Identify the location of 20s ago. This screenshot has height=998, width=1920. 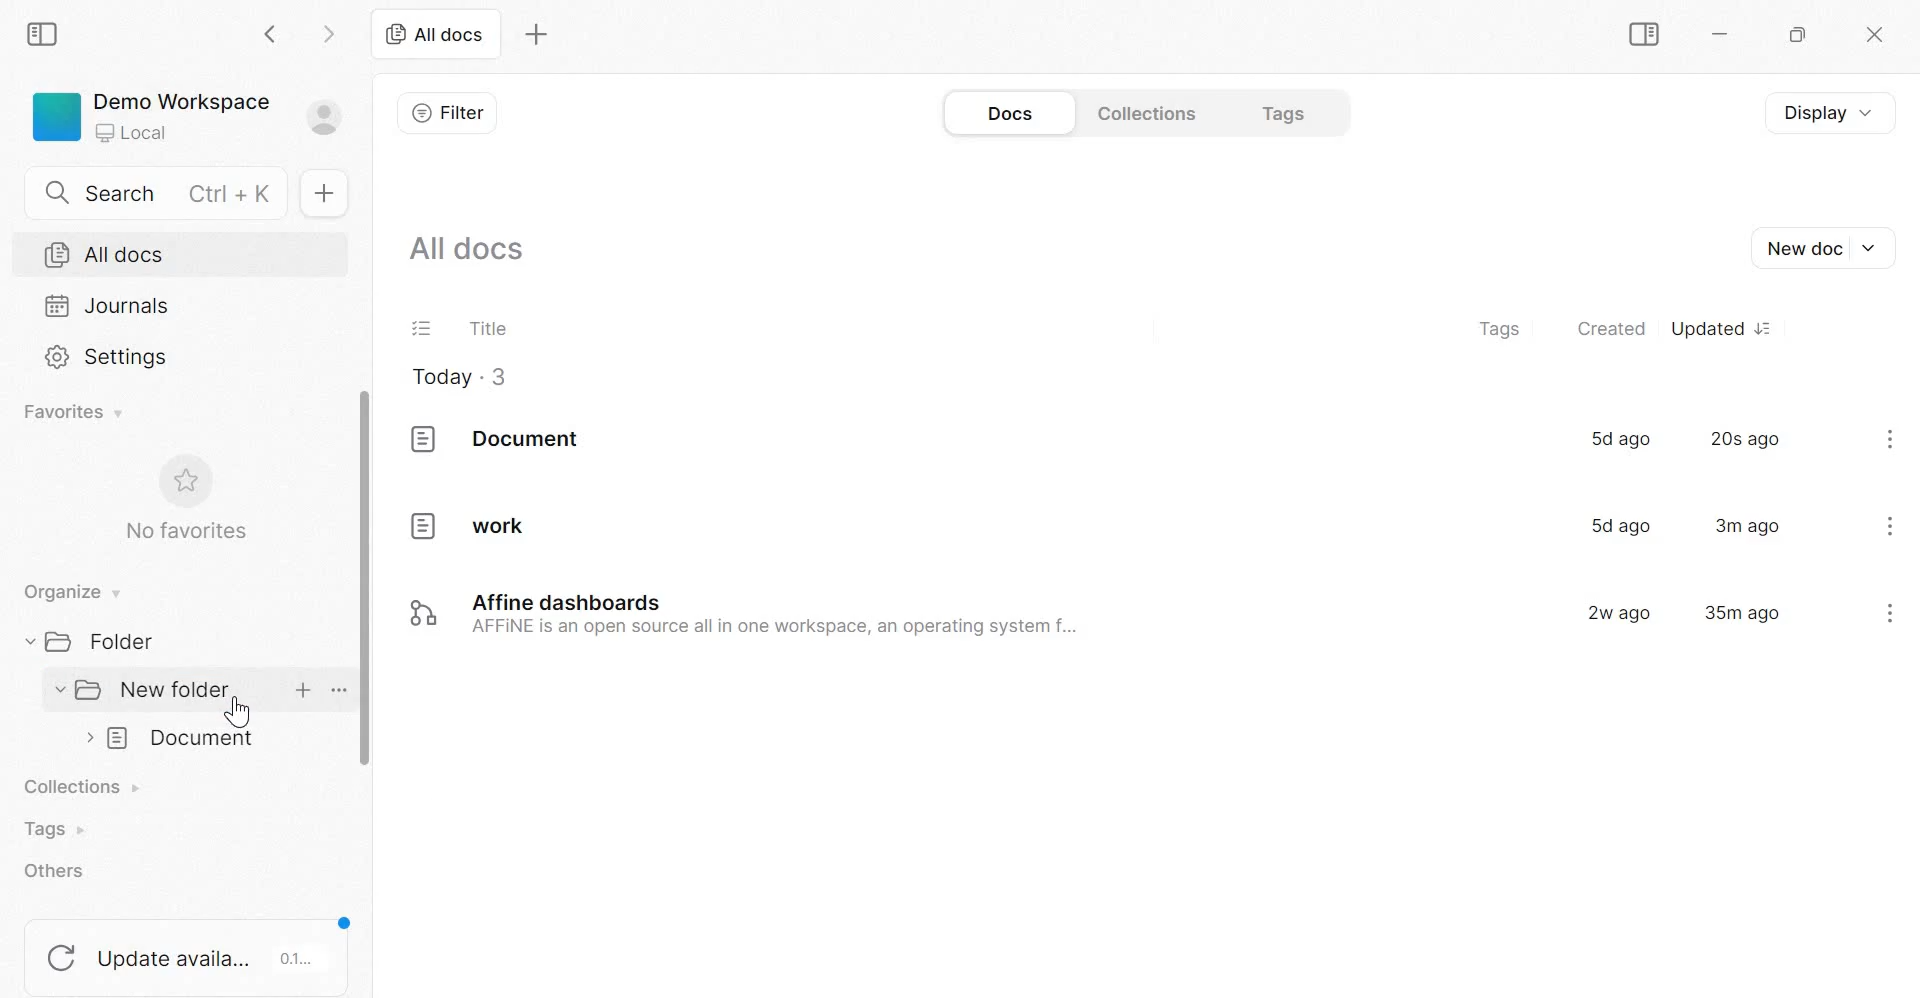
(1745, 439).